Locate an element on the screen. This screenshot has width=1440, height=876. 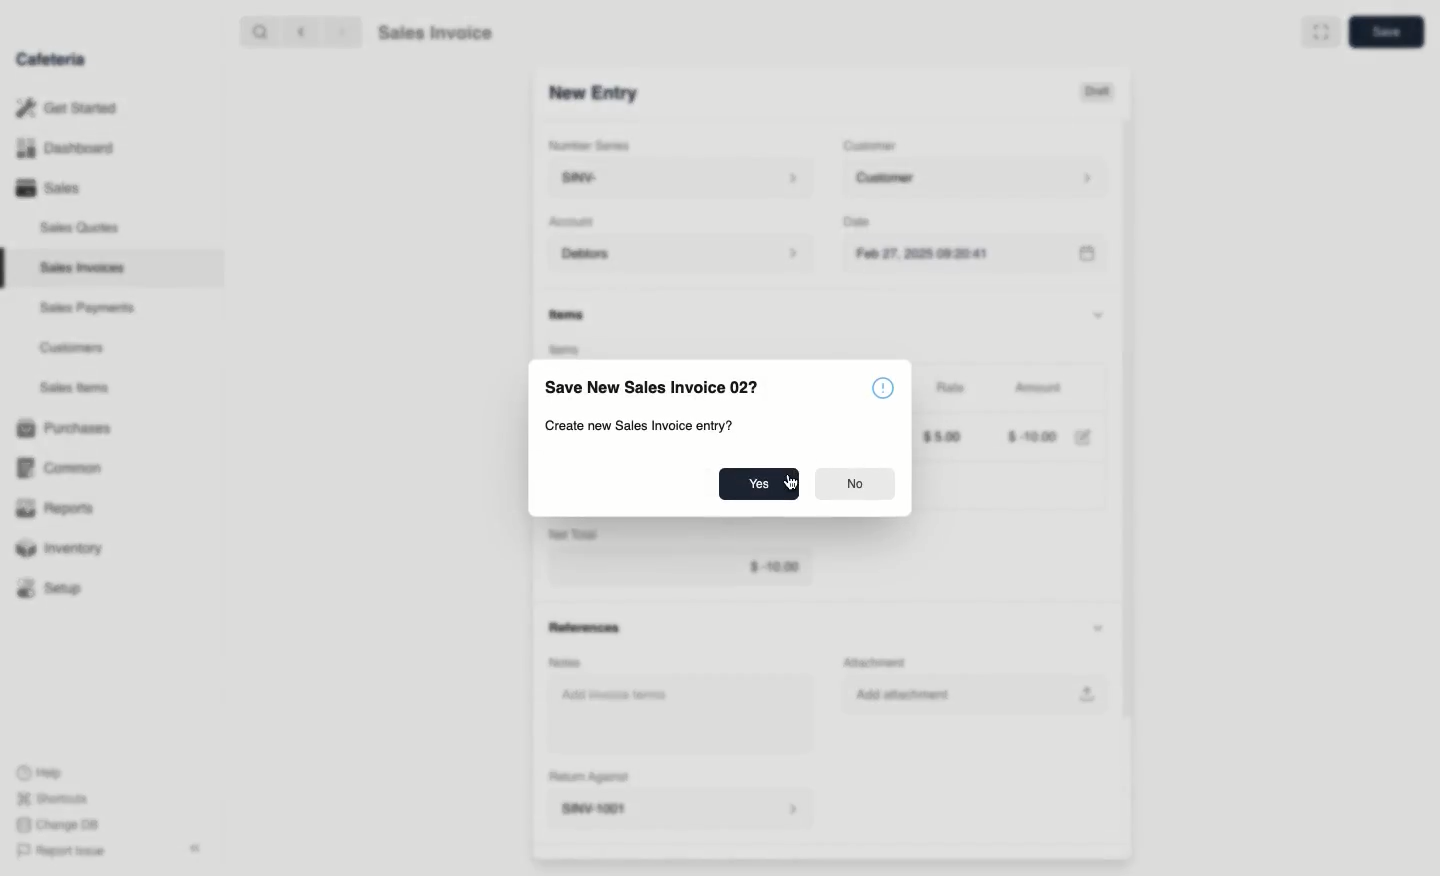
back is located at coordinates (304, 32).